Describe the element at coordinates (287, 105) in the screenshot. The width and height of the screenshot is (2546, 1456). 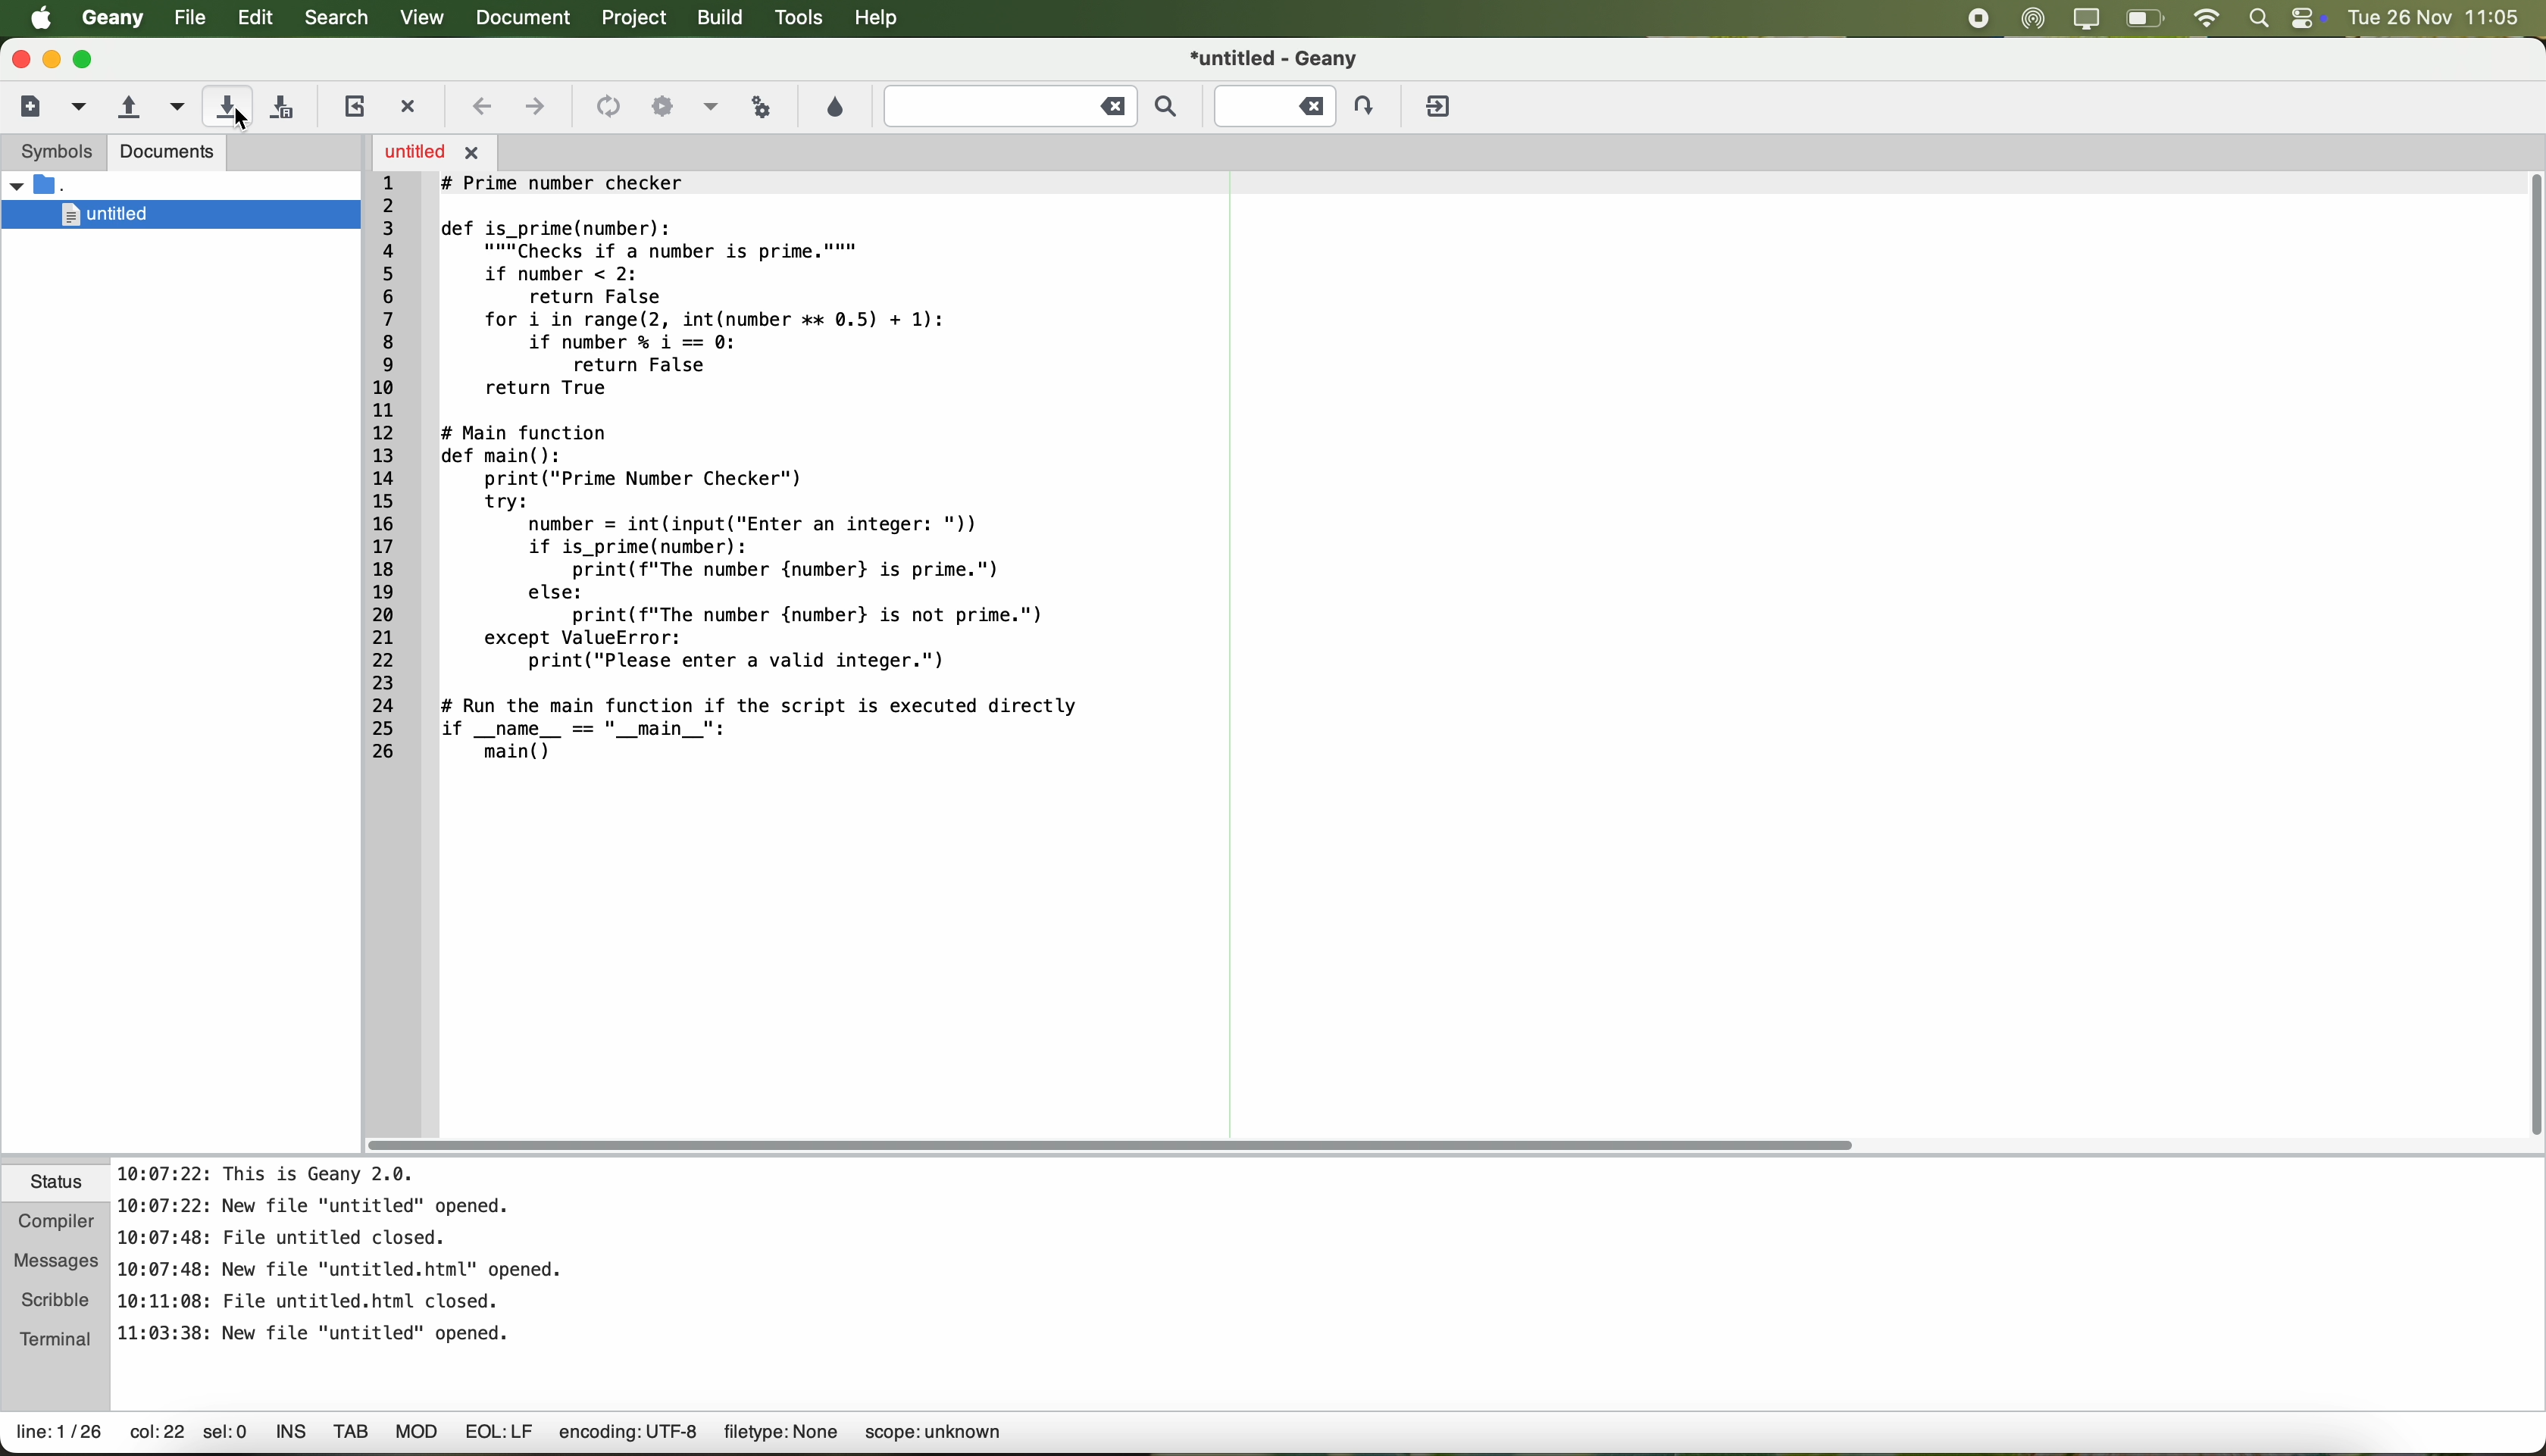
I see `save all open files` at that location.